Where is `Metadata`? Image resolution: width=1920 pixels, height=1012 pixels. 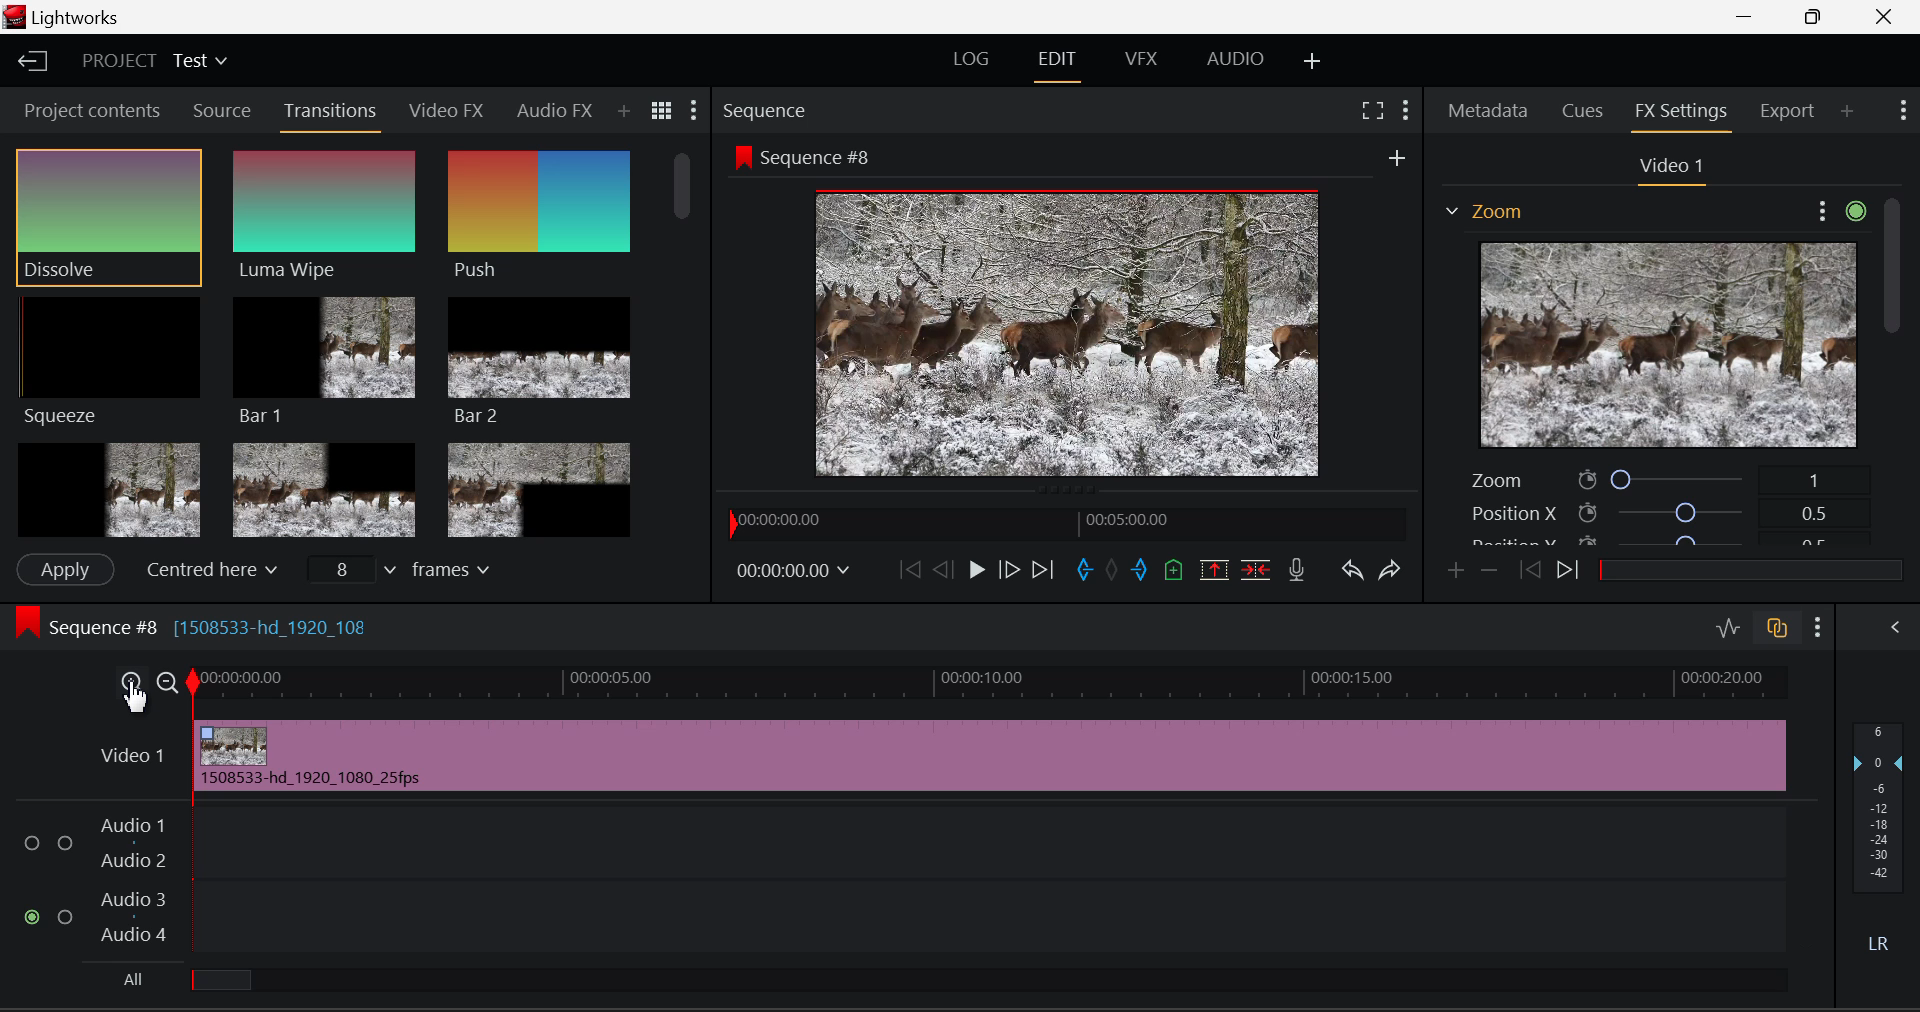 Metadata is located at coordinates (1486, 110).